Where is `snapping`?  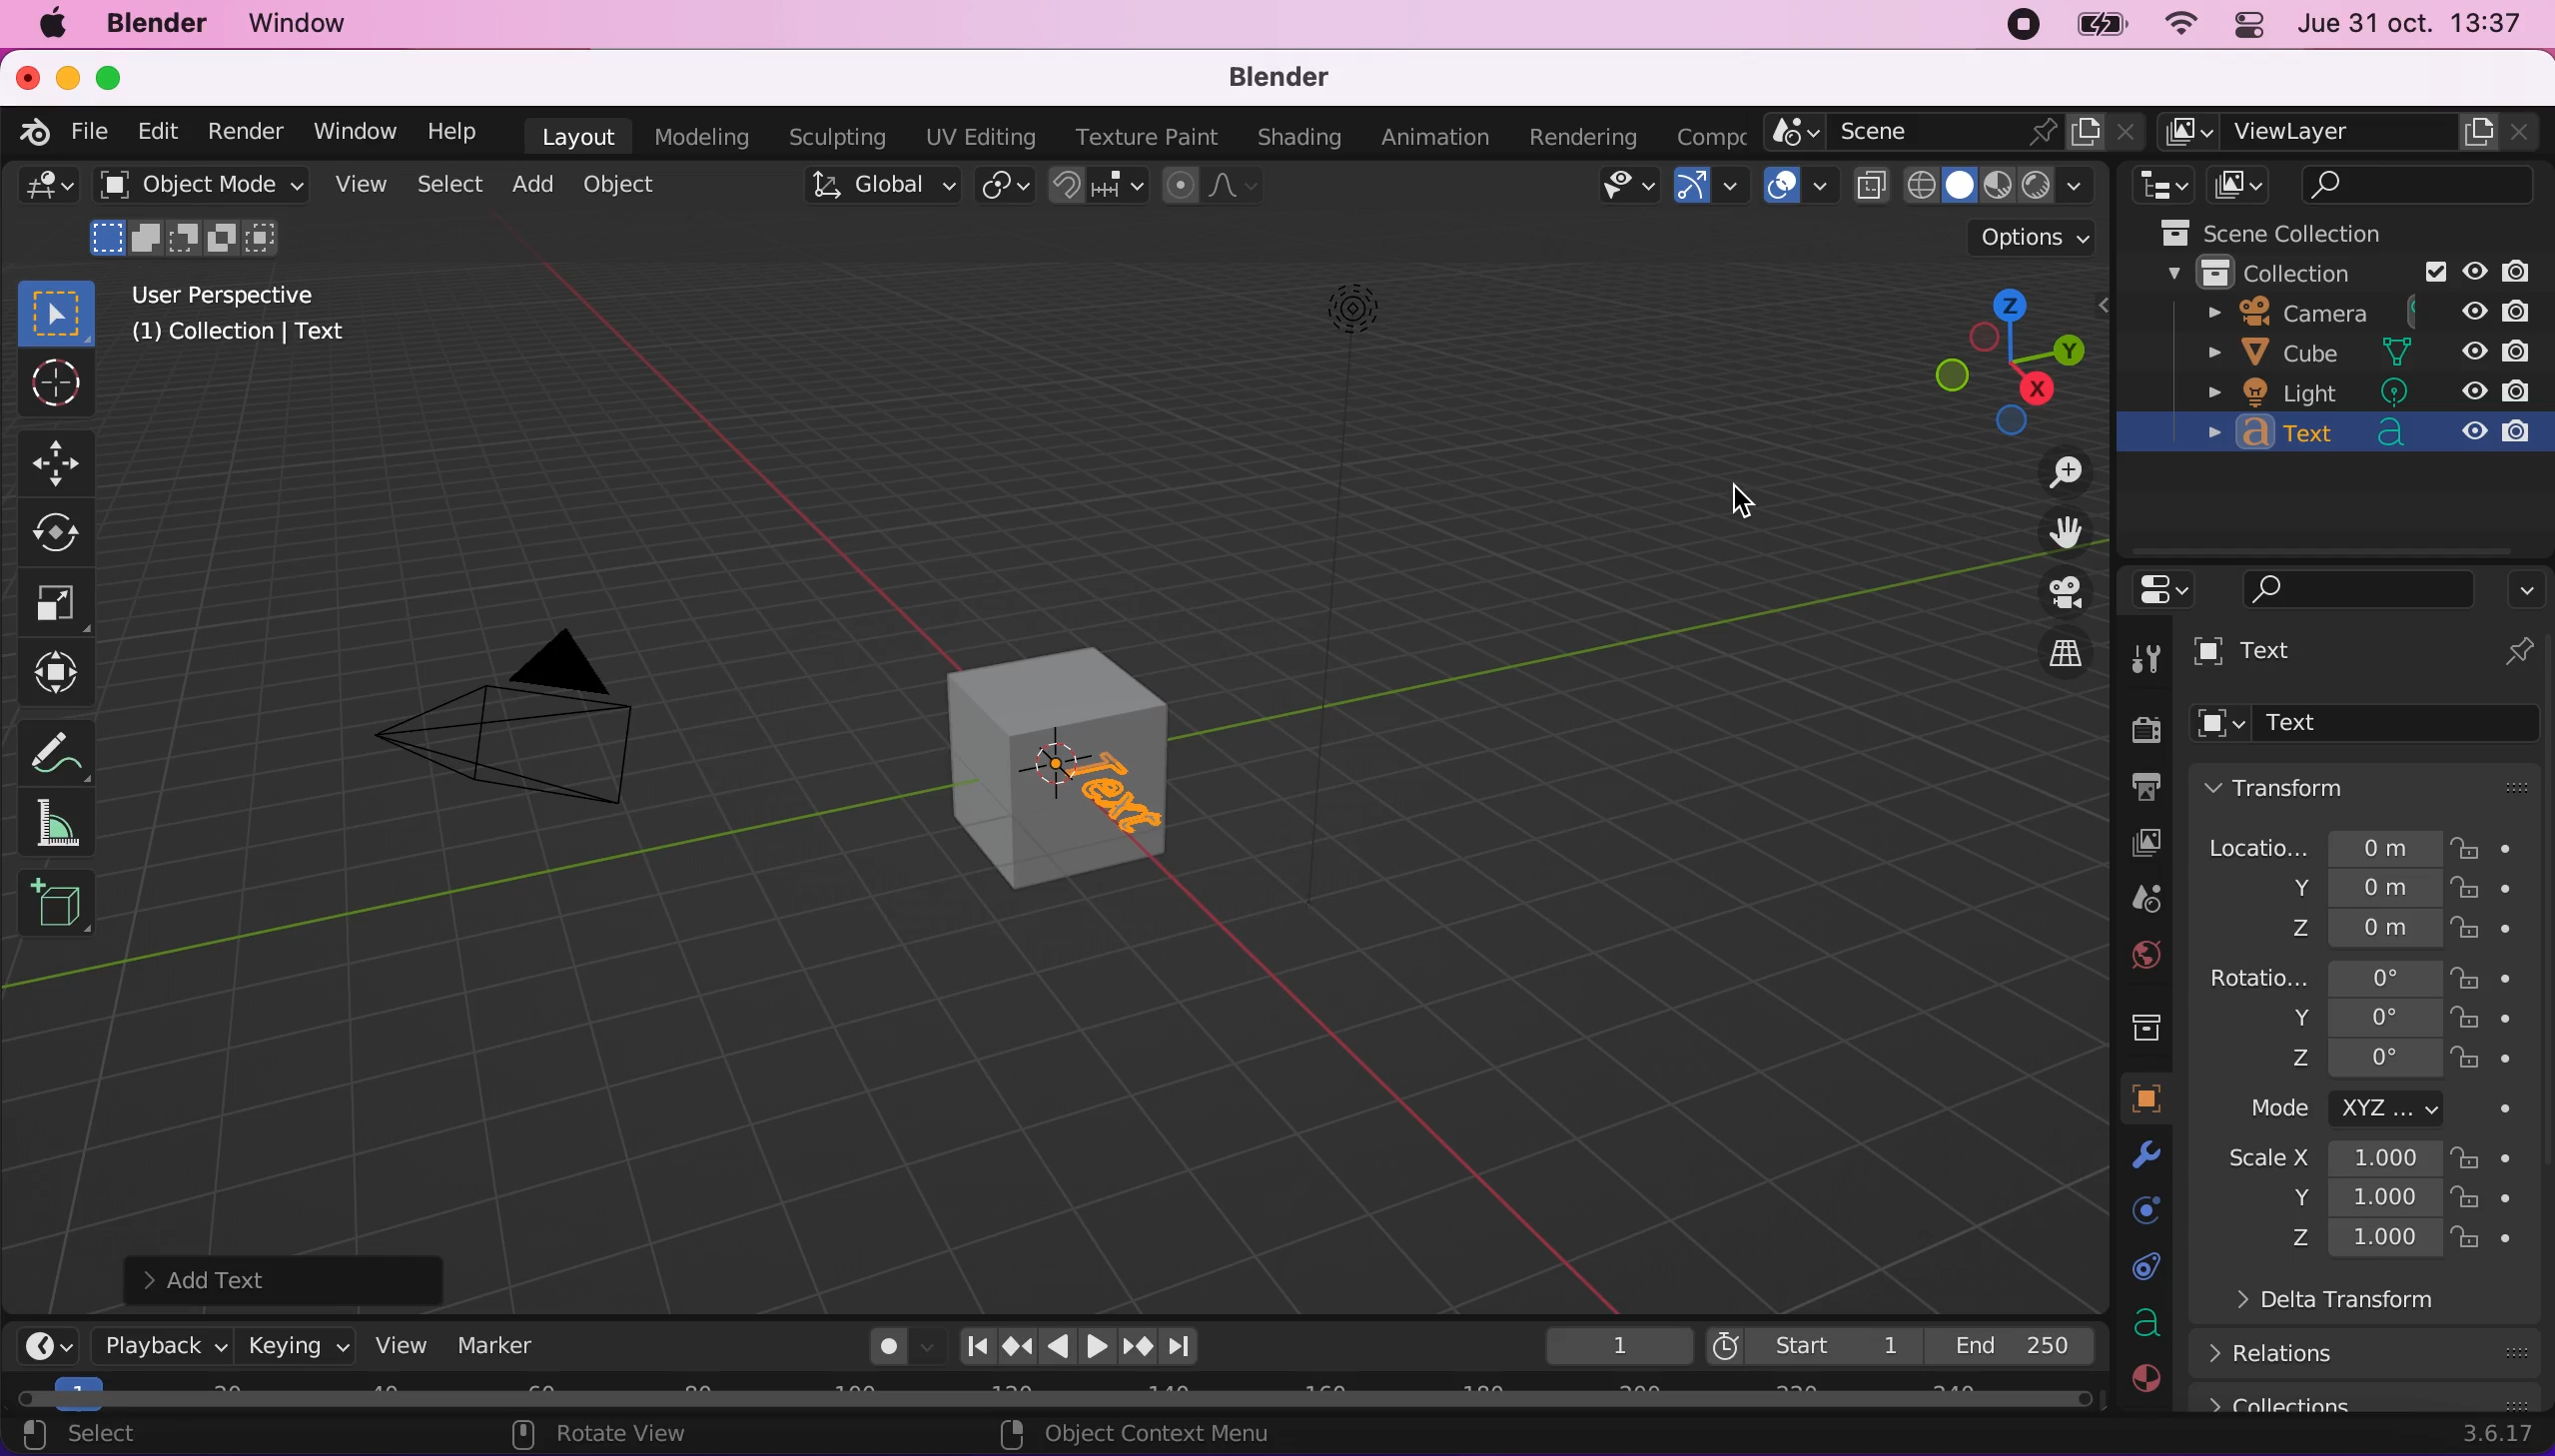
snapping is located at coordinates (1099, 187).